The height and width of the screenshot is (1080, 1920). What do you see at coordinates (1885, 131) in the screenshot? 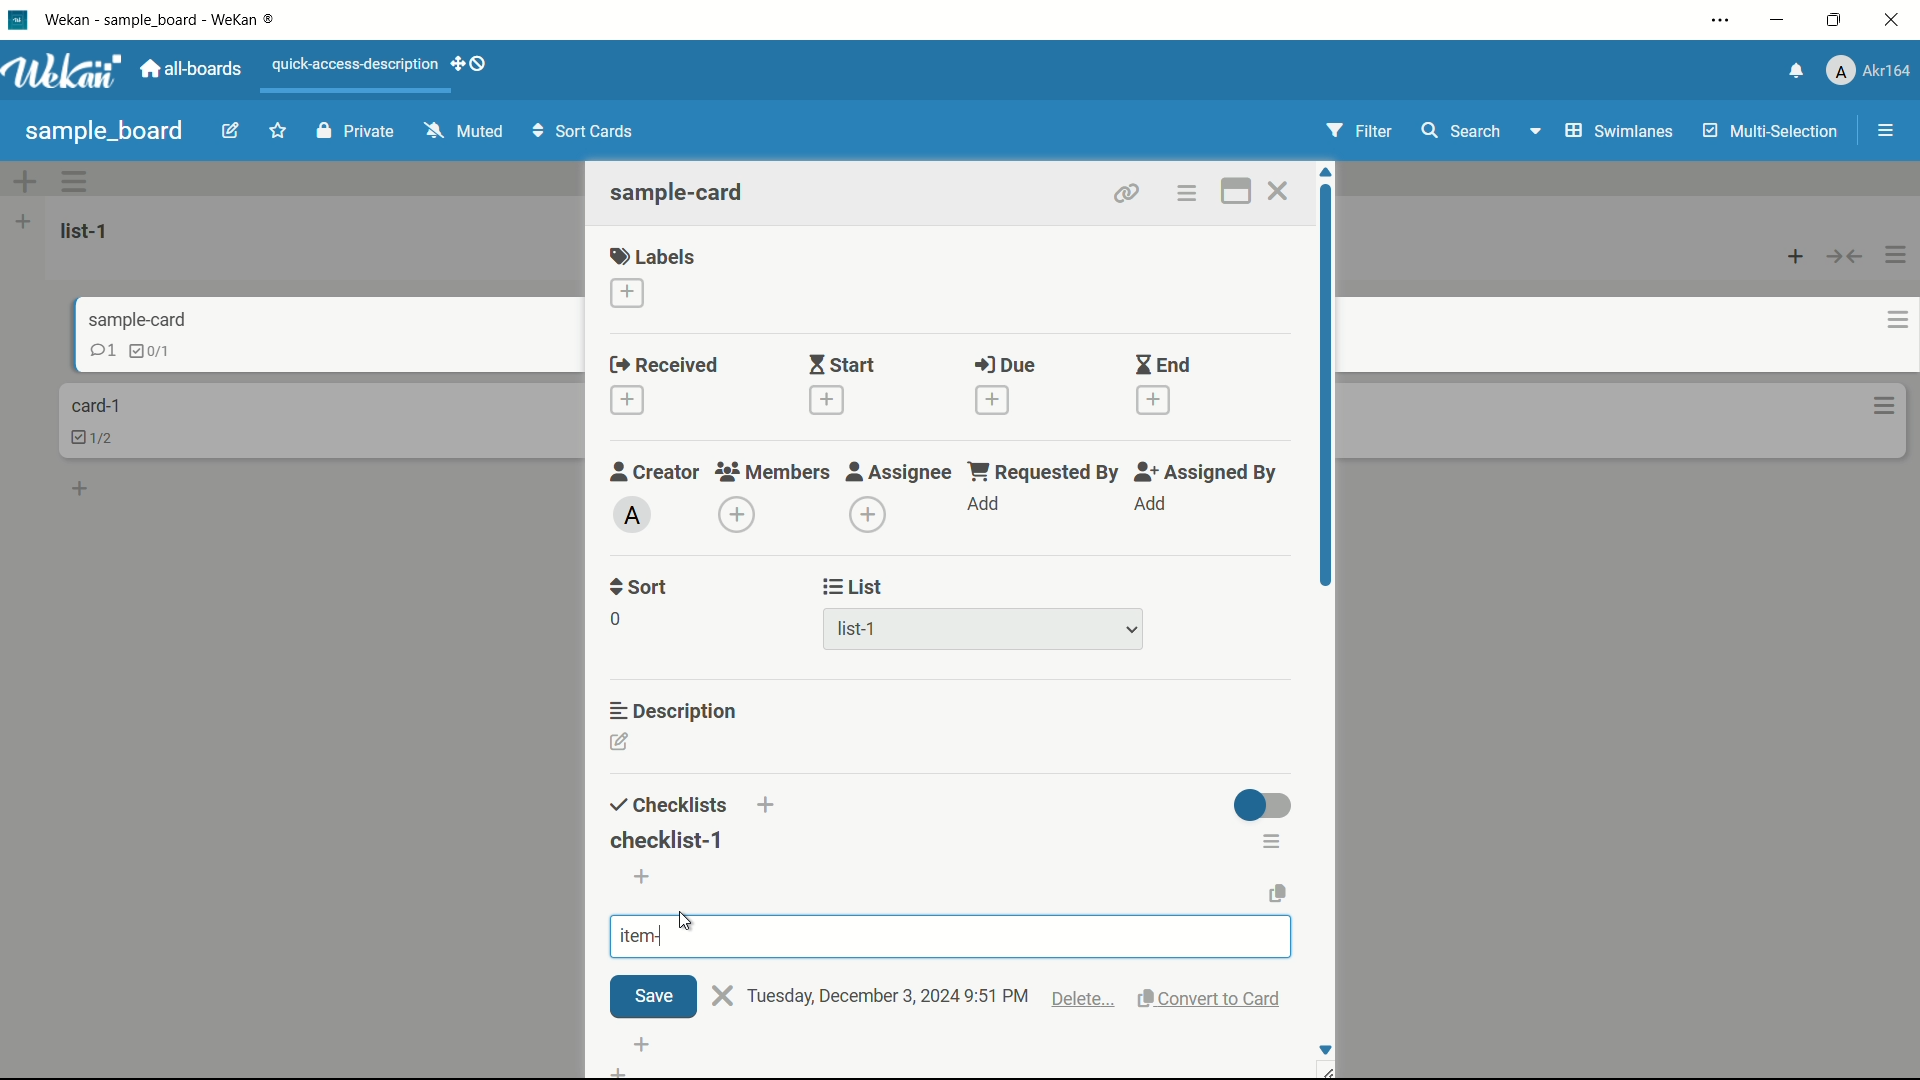
I see `open or close sidebar` at bounding box center [1885, 131].